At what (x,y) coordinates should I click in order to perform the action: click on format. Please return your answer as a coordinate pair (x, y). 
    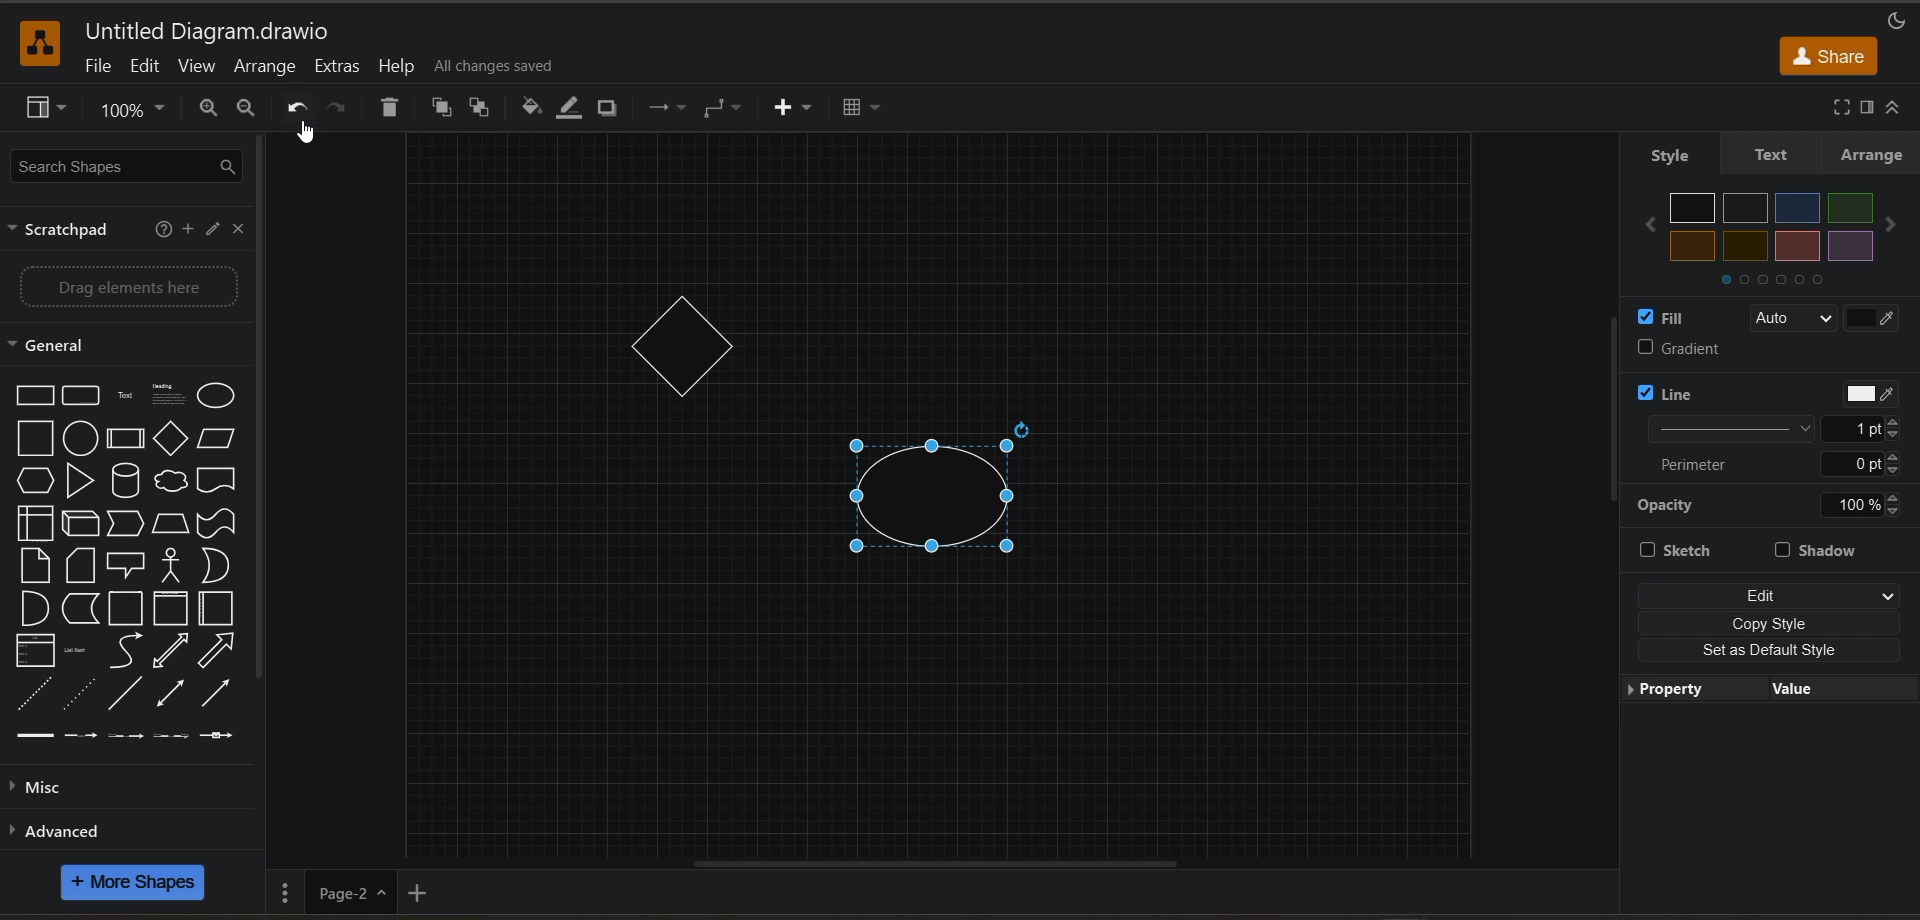
    Looking at the image, I should click on (1869, 106).